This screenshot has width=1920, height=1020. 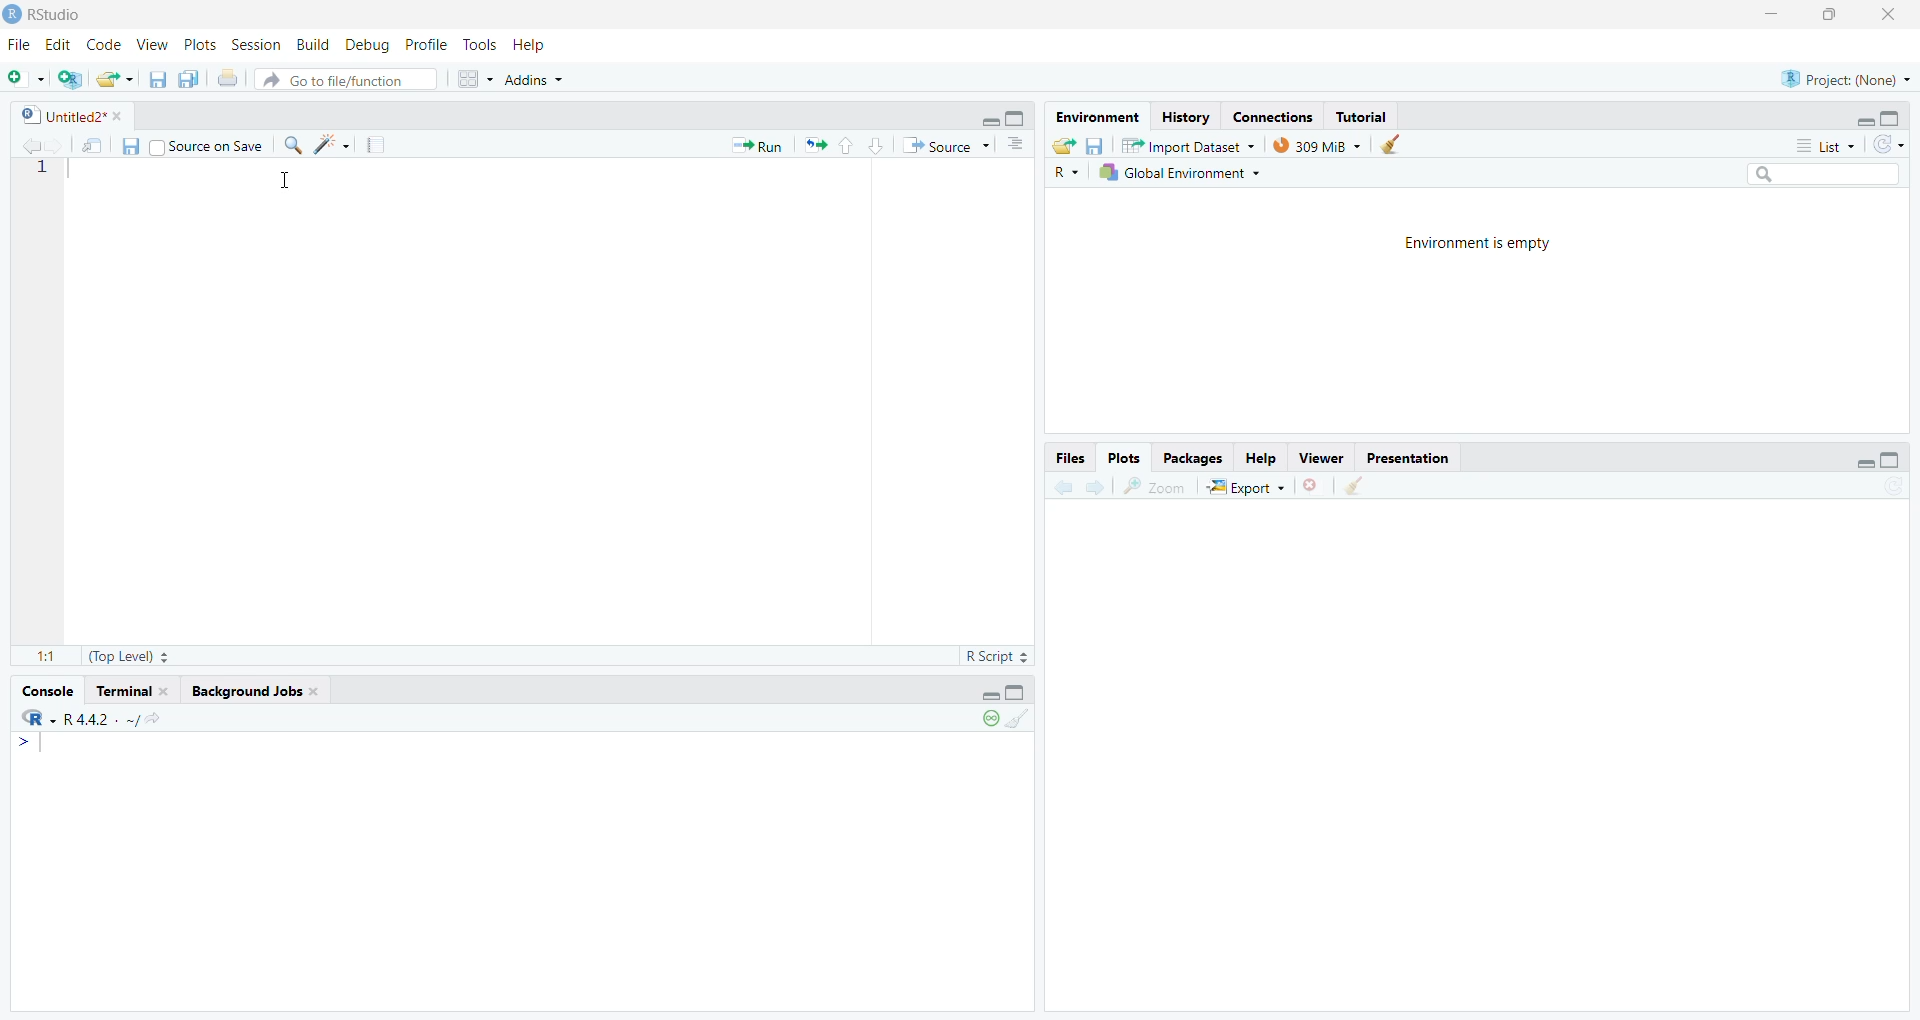 What do you see at coordinates (476, 45) in the screenshot?
I see `Tools` at bounding box center [476, 45].